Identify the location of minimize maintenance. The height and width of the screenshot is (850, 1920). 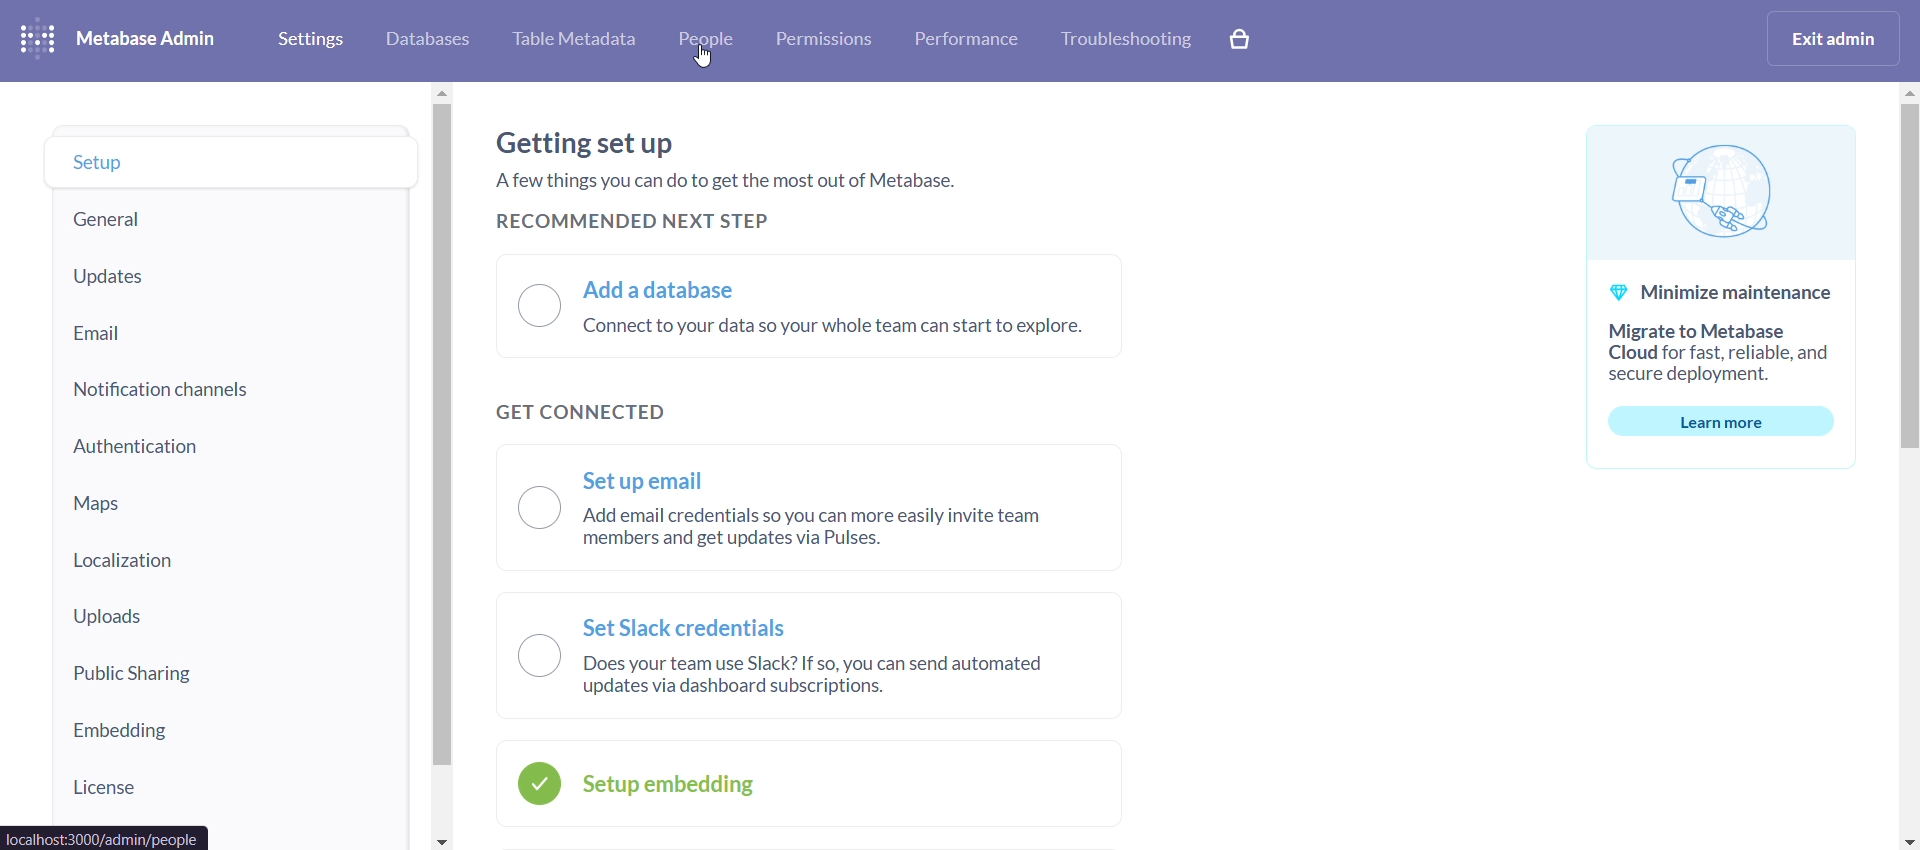
(1718, 295).